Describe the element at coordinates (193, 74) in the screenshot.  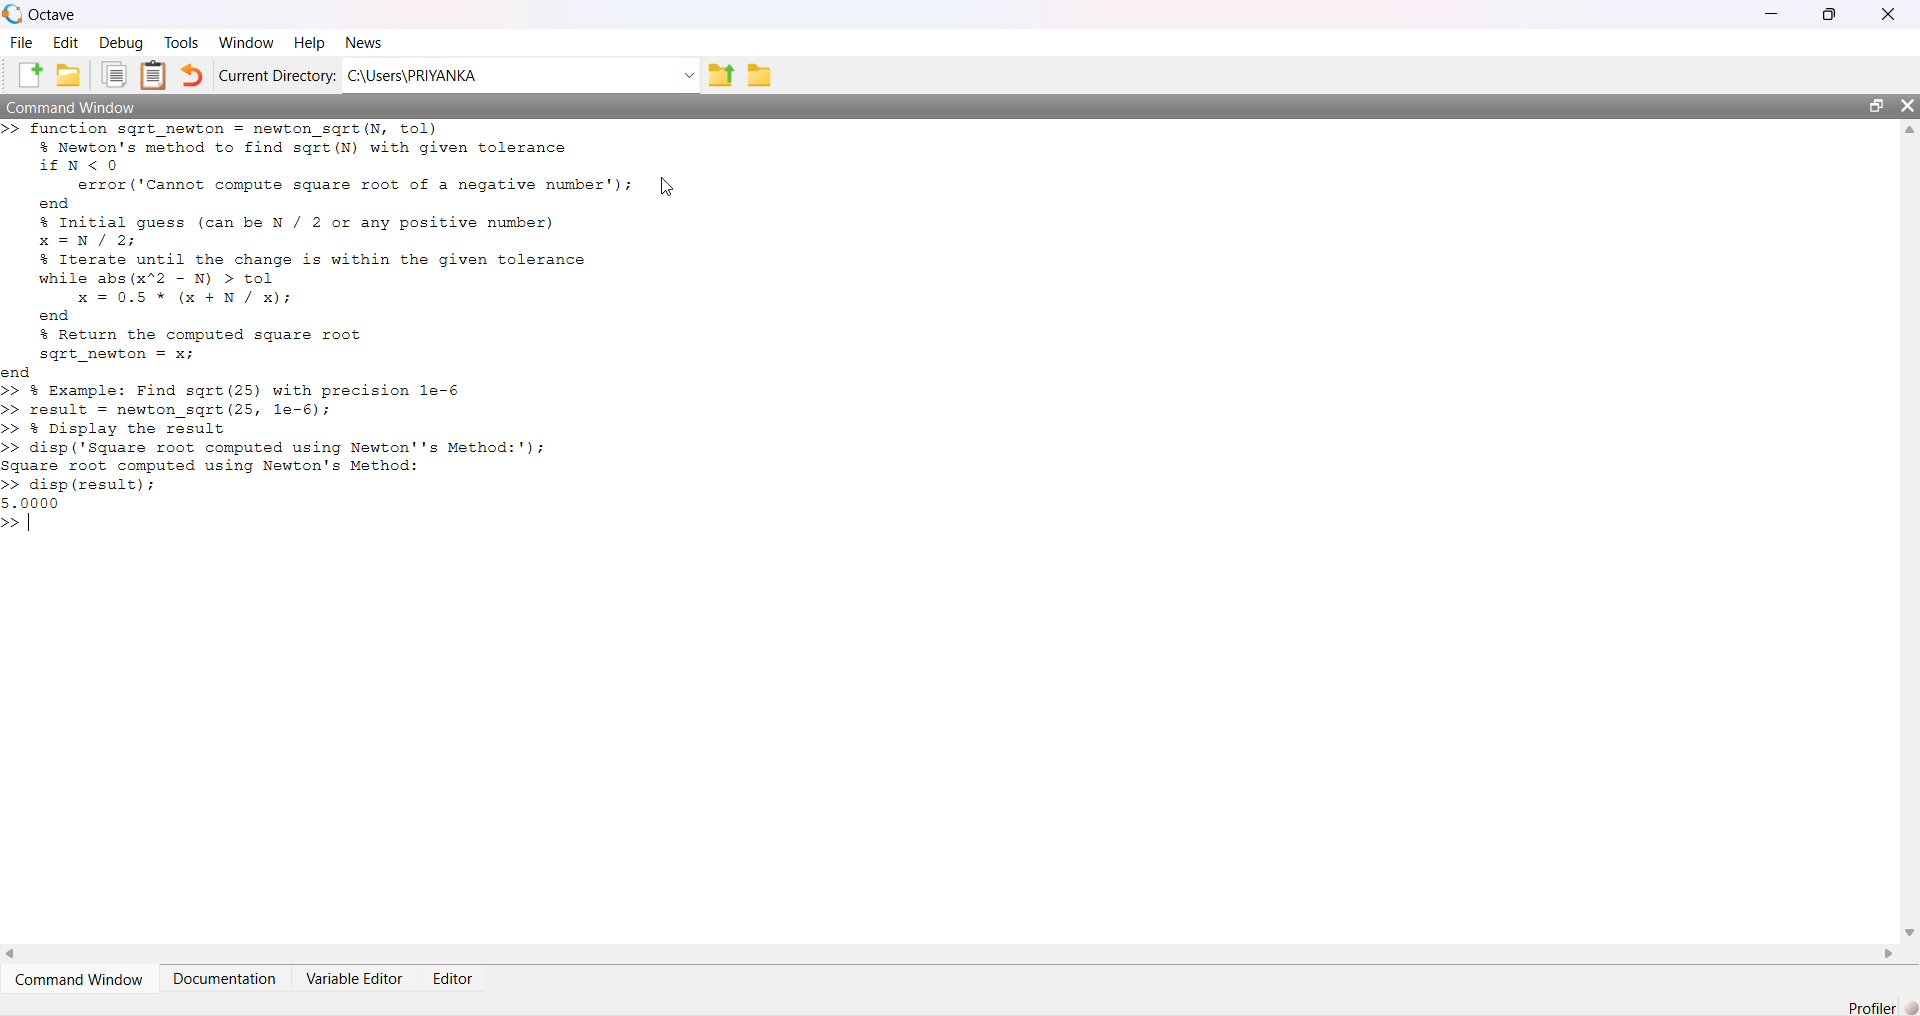
I see `Undo` at that location.